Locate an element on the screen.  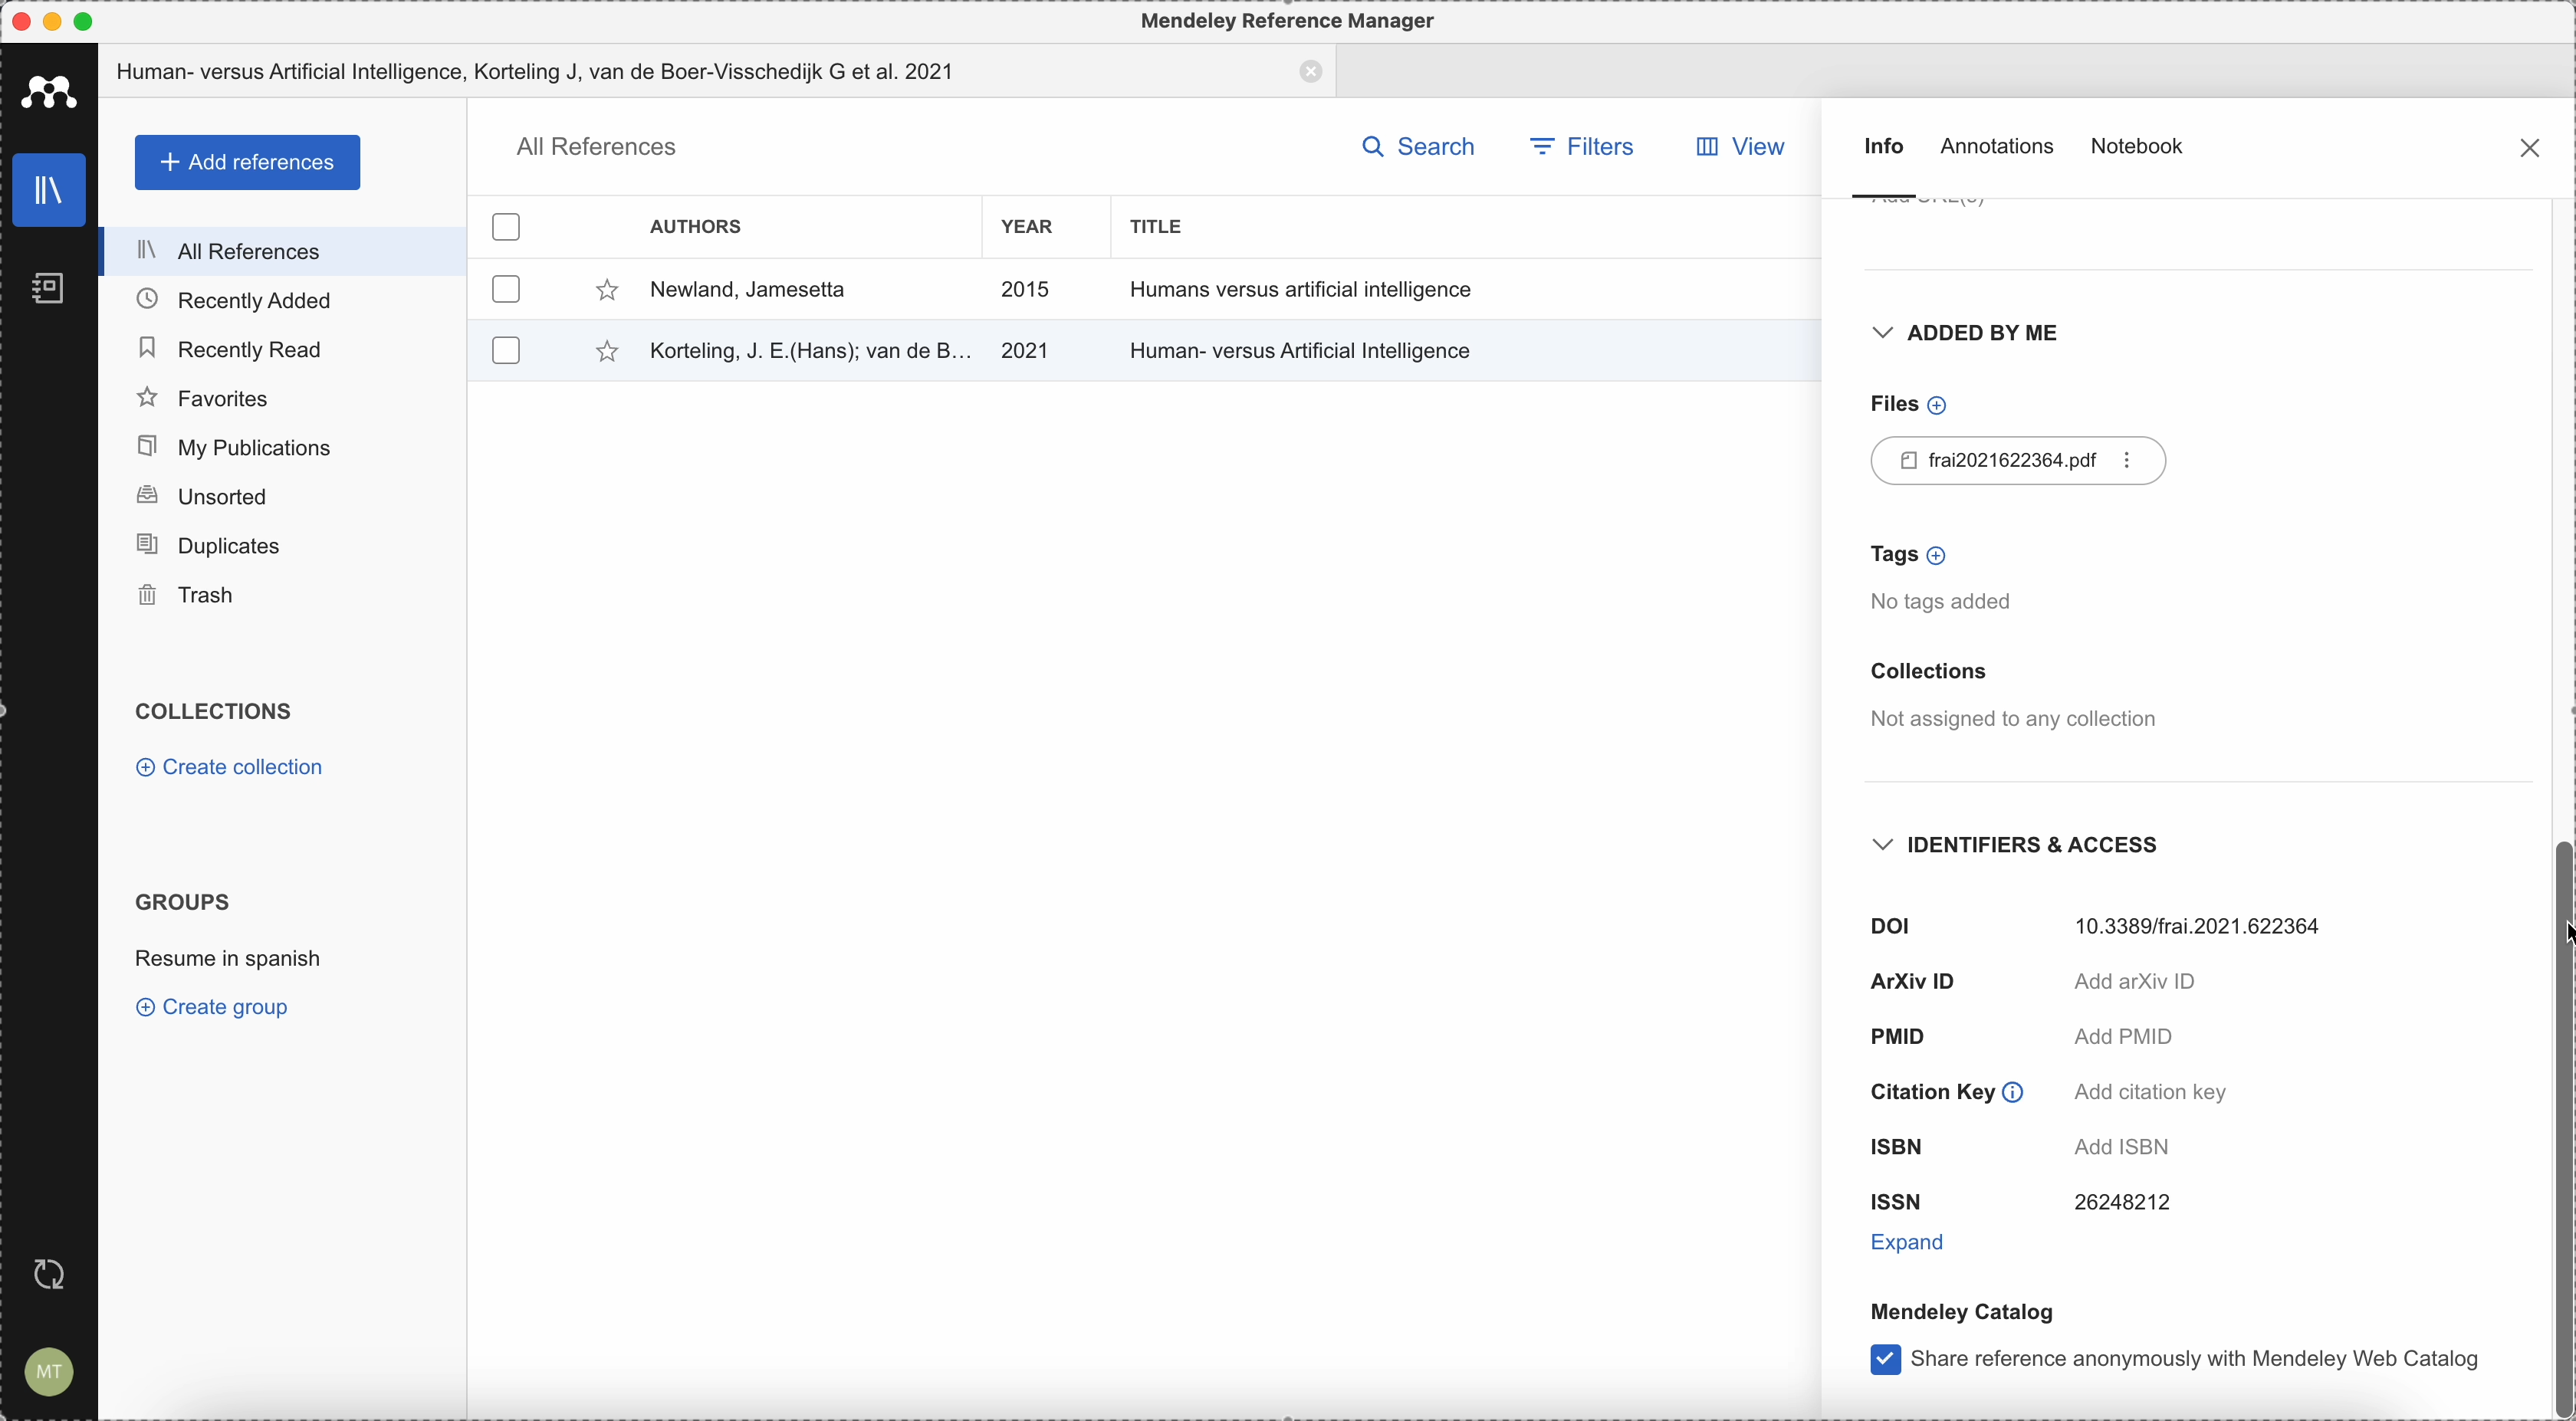
create group is located at coordinates (218, 1010).